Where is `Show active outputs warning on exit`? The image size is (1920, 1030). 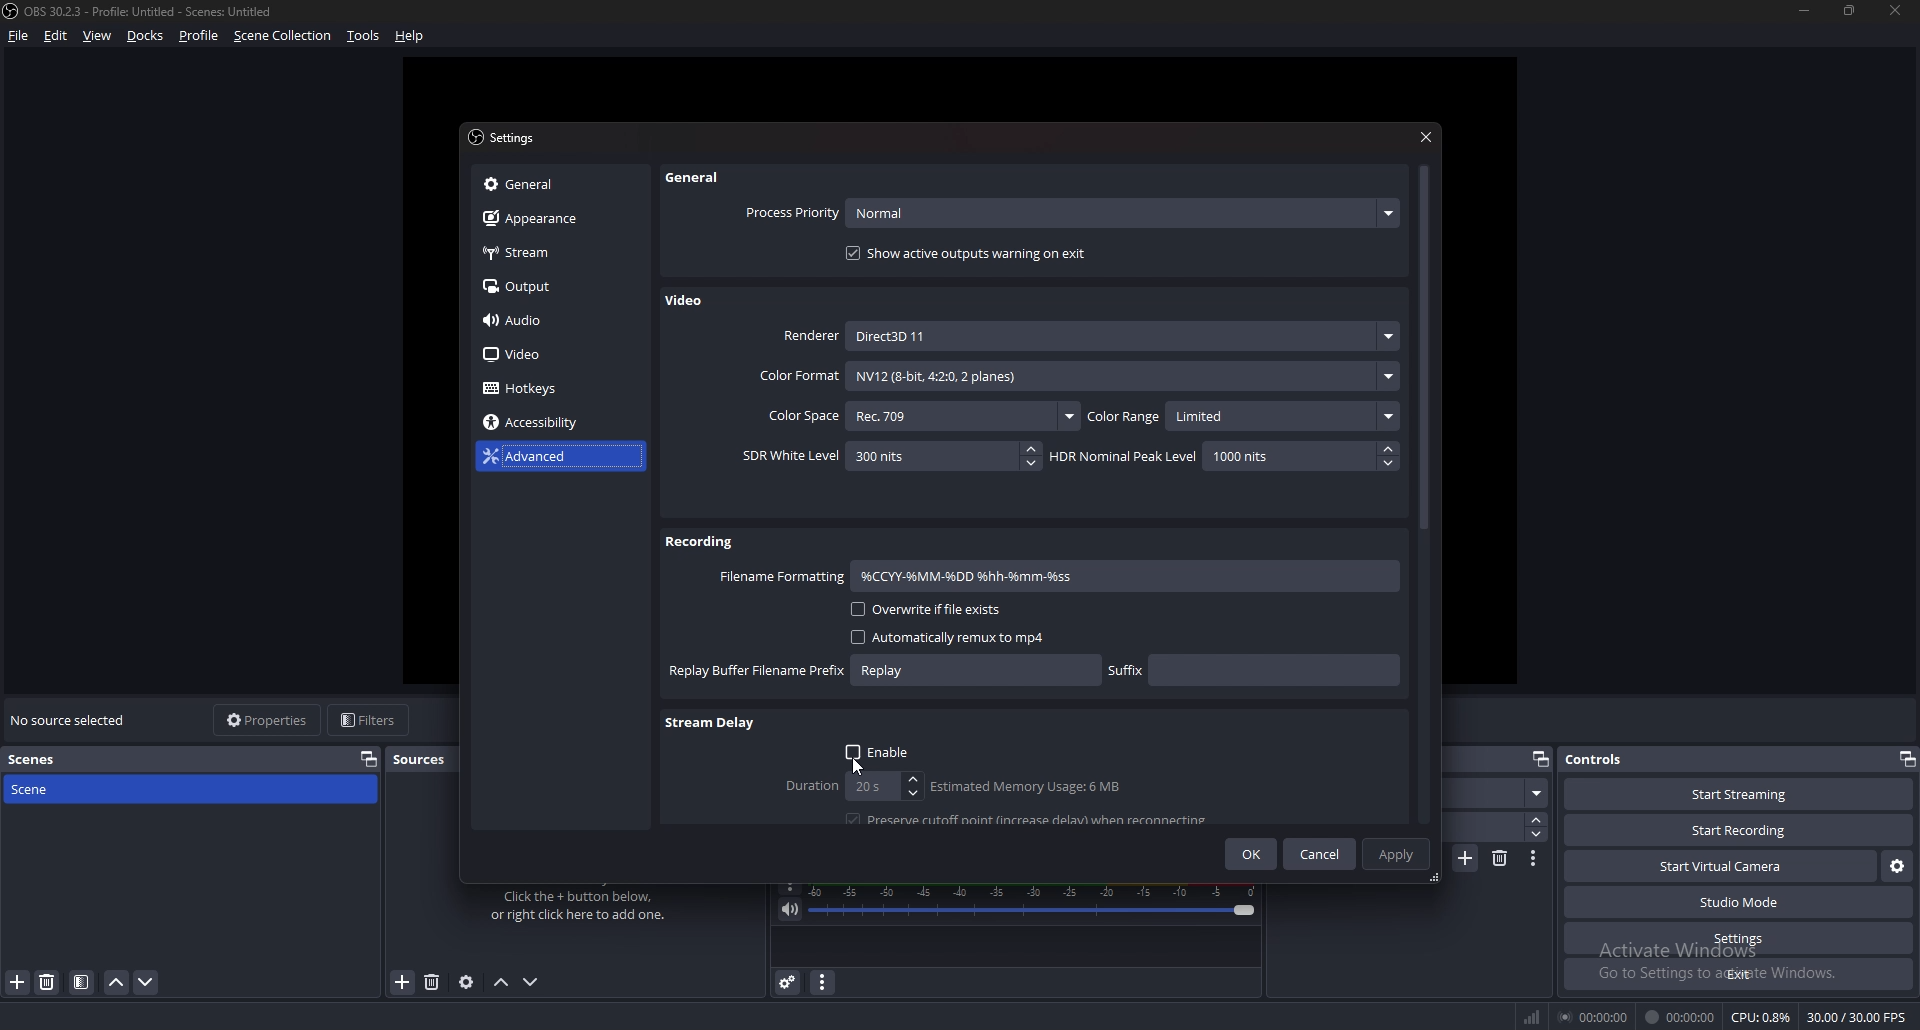 Show active outputs warning on exit is located at coordinates (970, 253).